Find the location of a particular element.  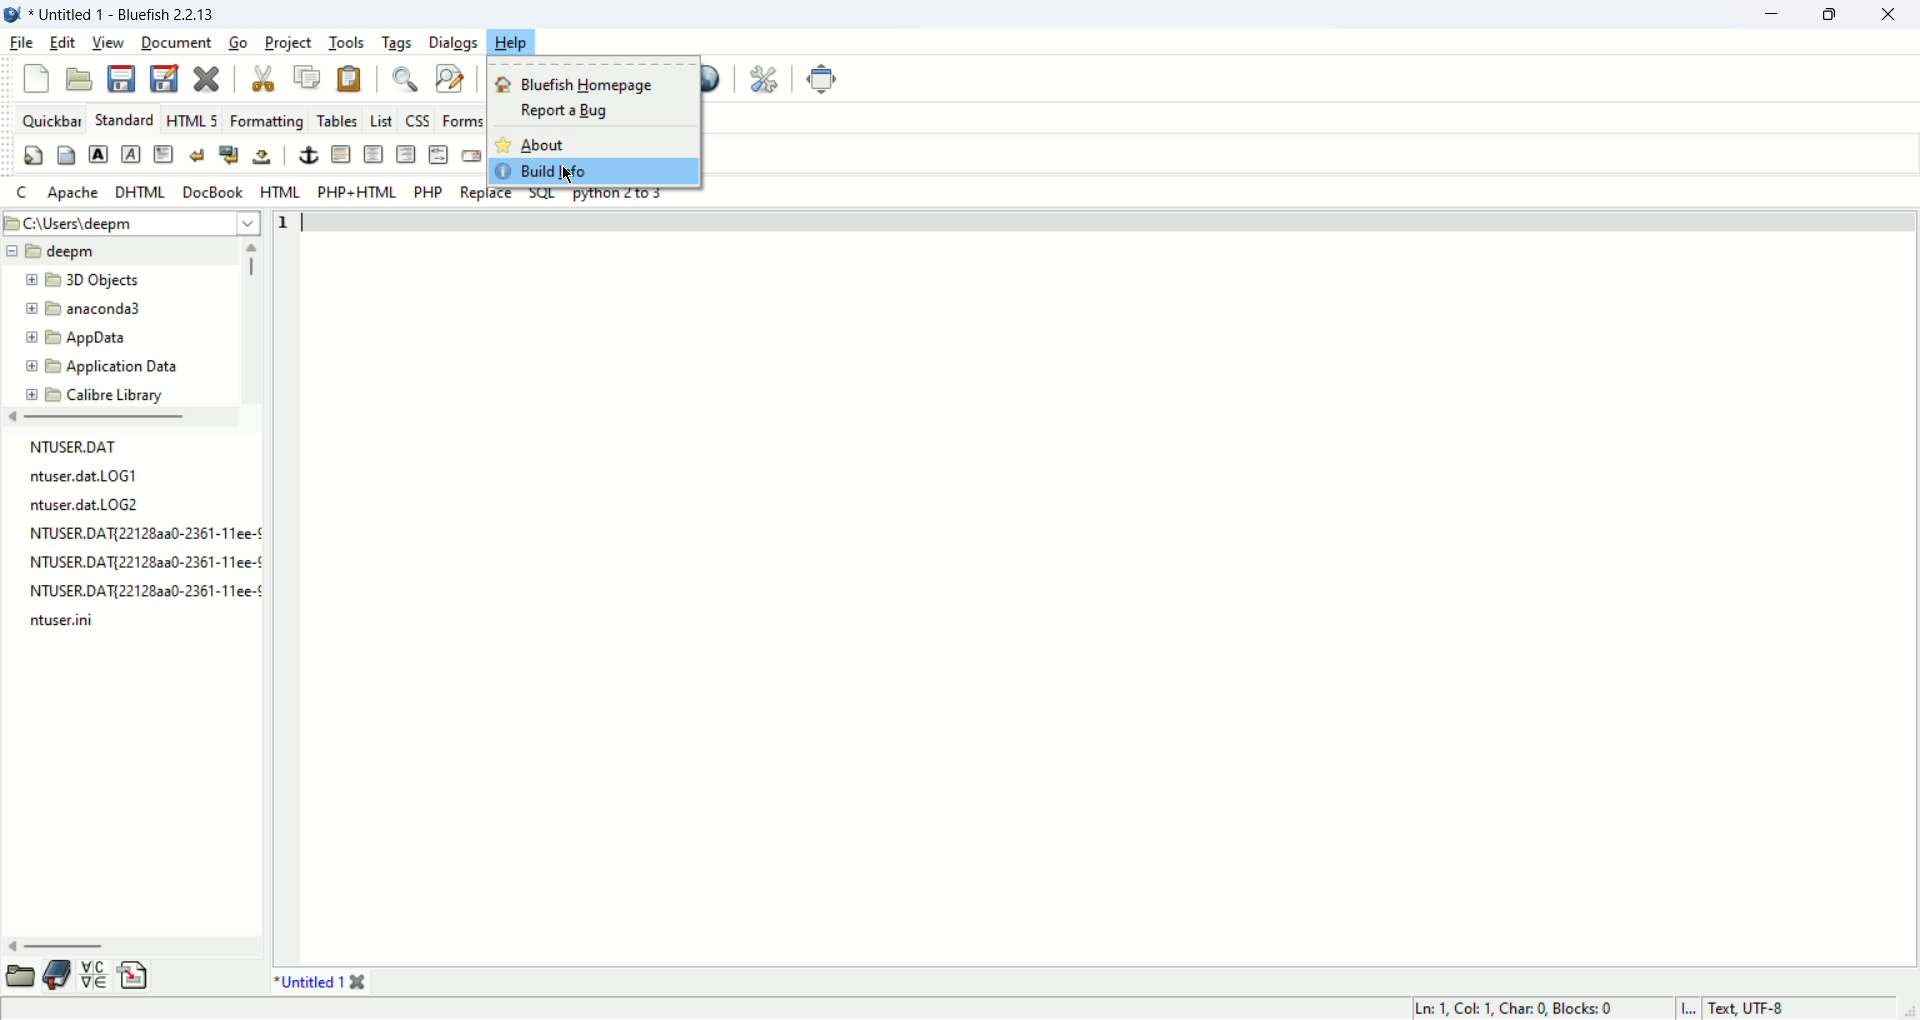

quick settings is located at coordinates (35, 156).